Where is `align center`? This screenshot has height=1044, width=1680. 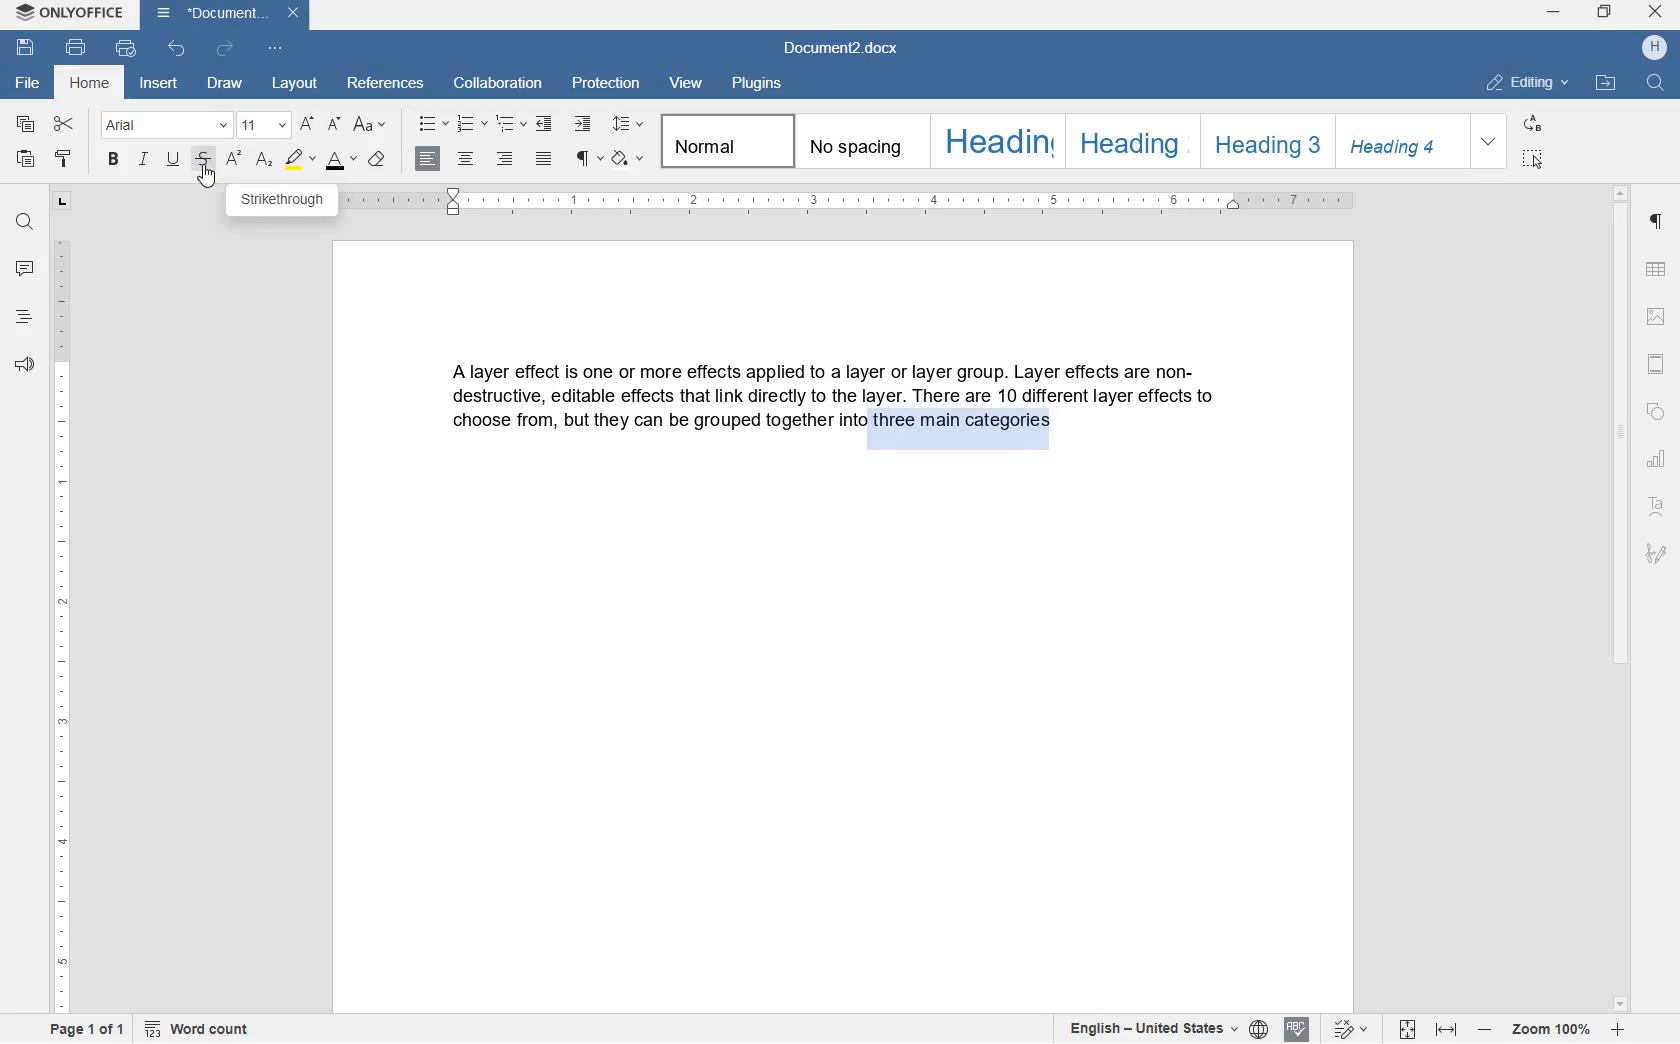 align center is located at coordinates (466, 163).